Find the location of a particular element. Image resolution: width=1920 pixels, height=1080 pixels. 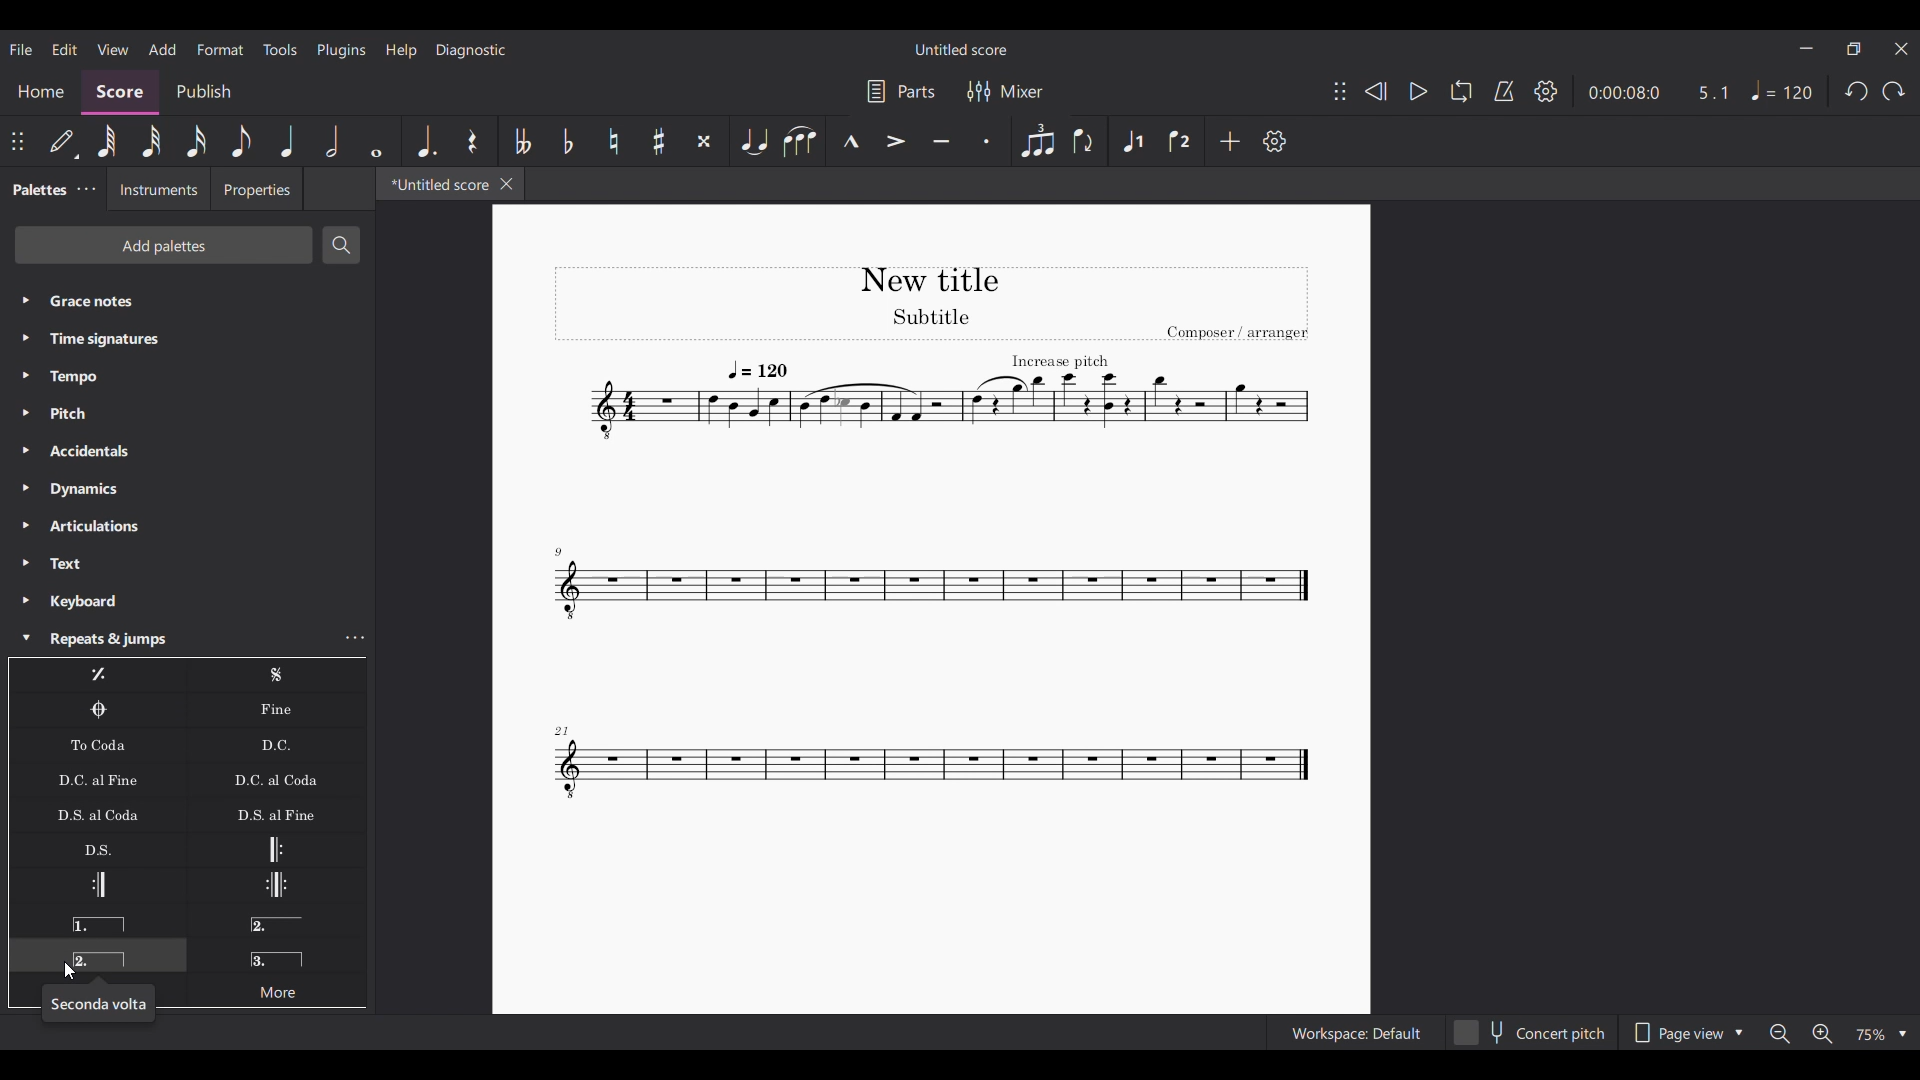

Parts settings is located at coordinates (902, 91).